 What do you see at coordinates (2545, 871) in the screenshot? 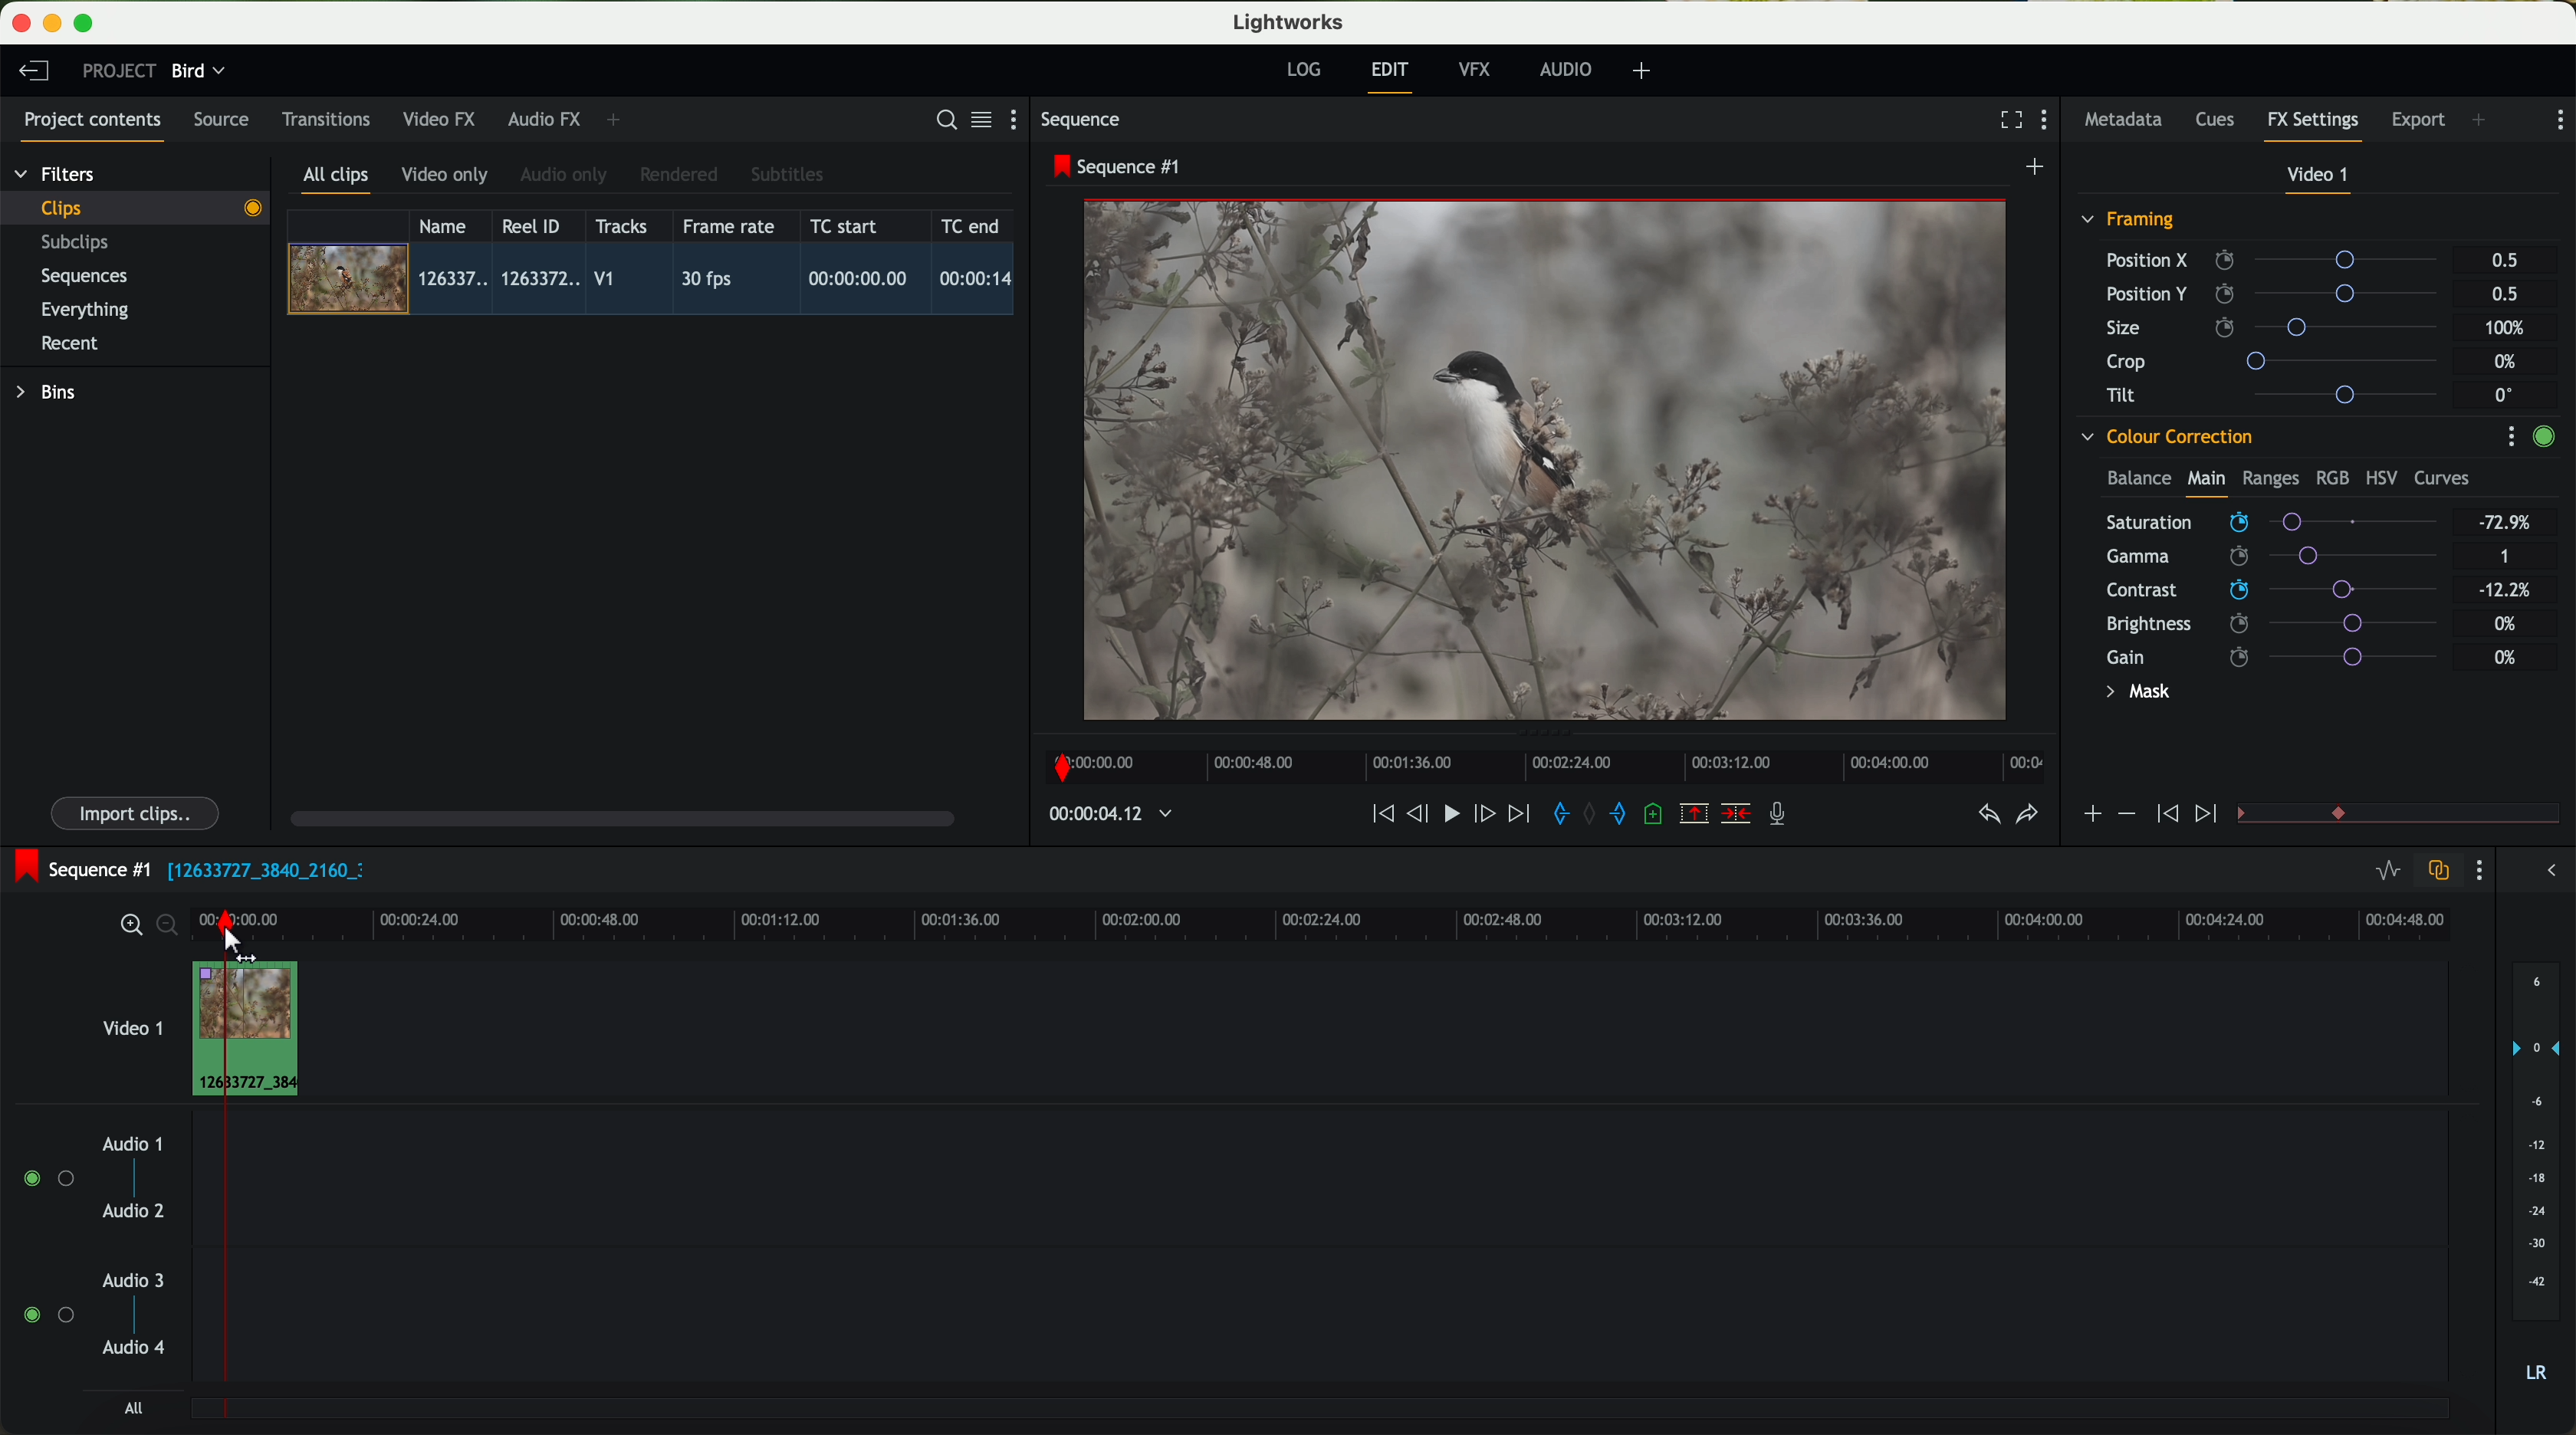
I see `show/hide the full audio mix` at bounding box center [2545, 871].